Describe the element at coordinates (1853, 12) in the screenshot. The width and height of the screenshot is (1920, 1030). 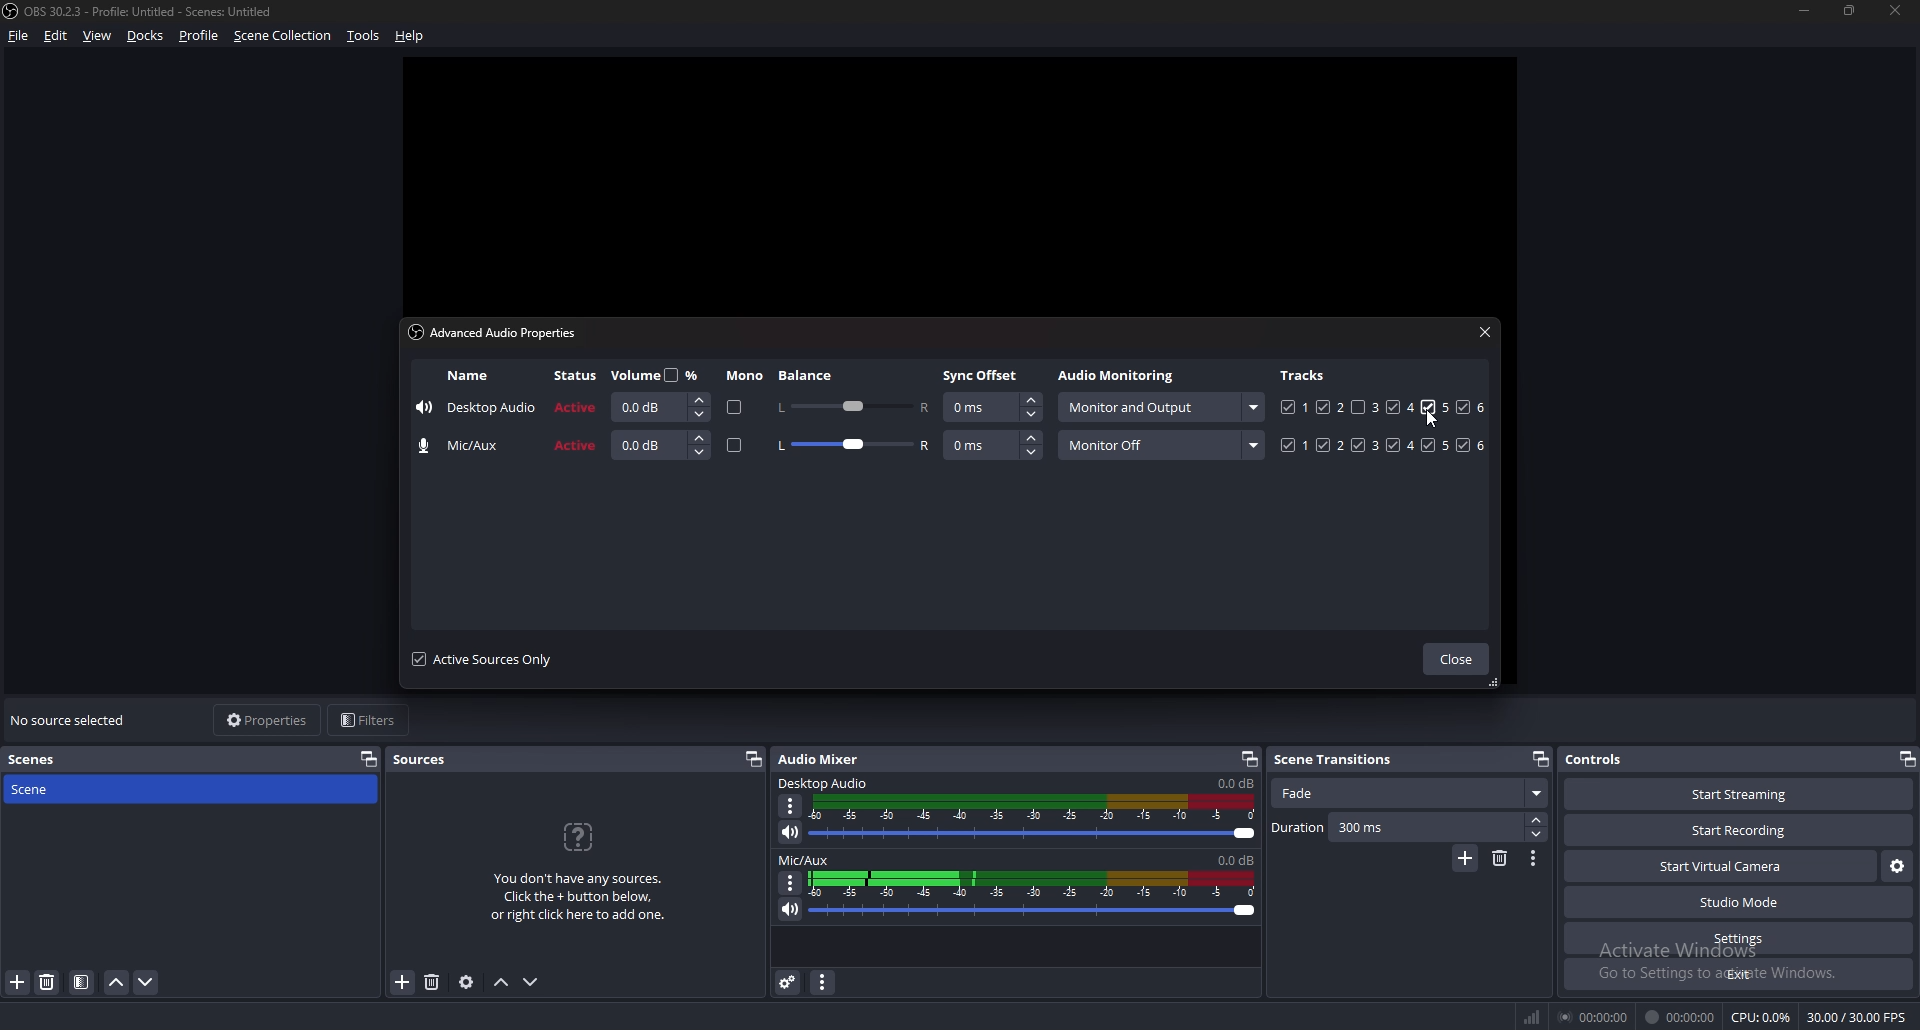
I see `resize` at that location.